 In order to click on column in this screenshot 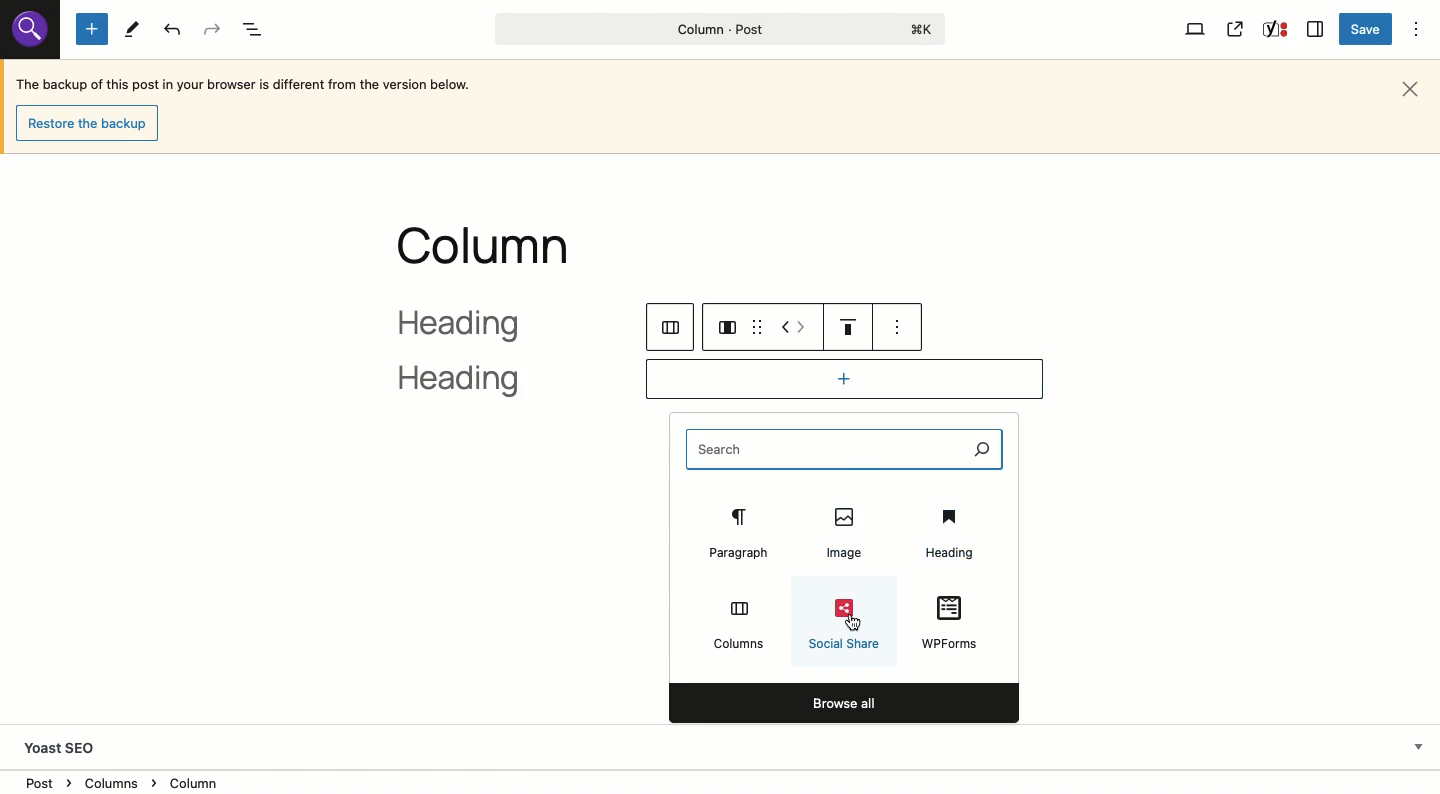, I will do `click(486, 246)`.